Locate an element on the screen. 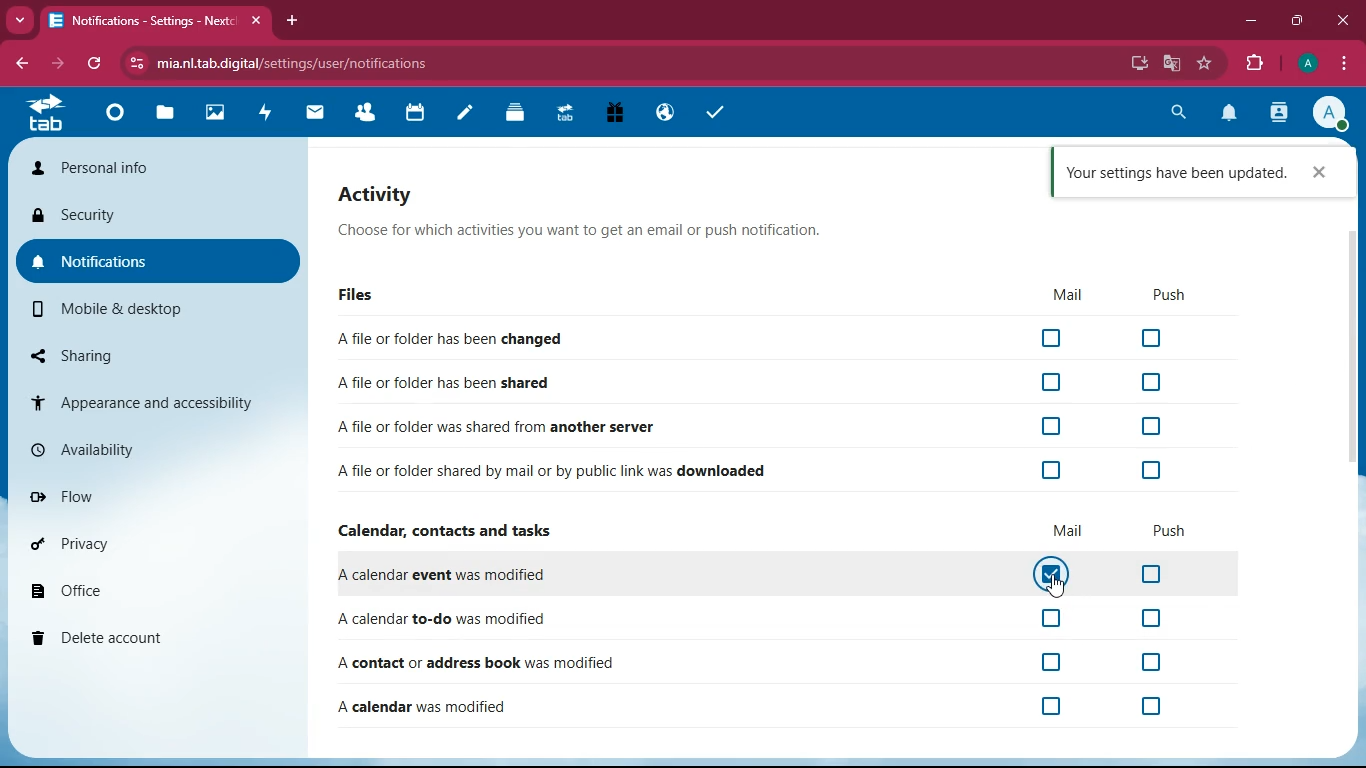 The image size is (1366, 768). files is located at coordinates (371, 295).